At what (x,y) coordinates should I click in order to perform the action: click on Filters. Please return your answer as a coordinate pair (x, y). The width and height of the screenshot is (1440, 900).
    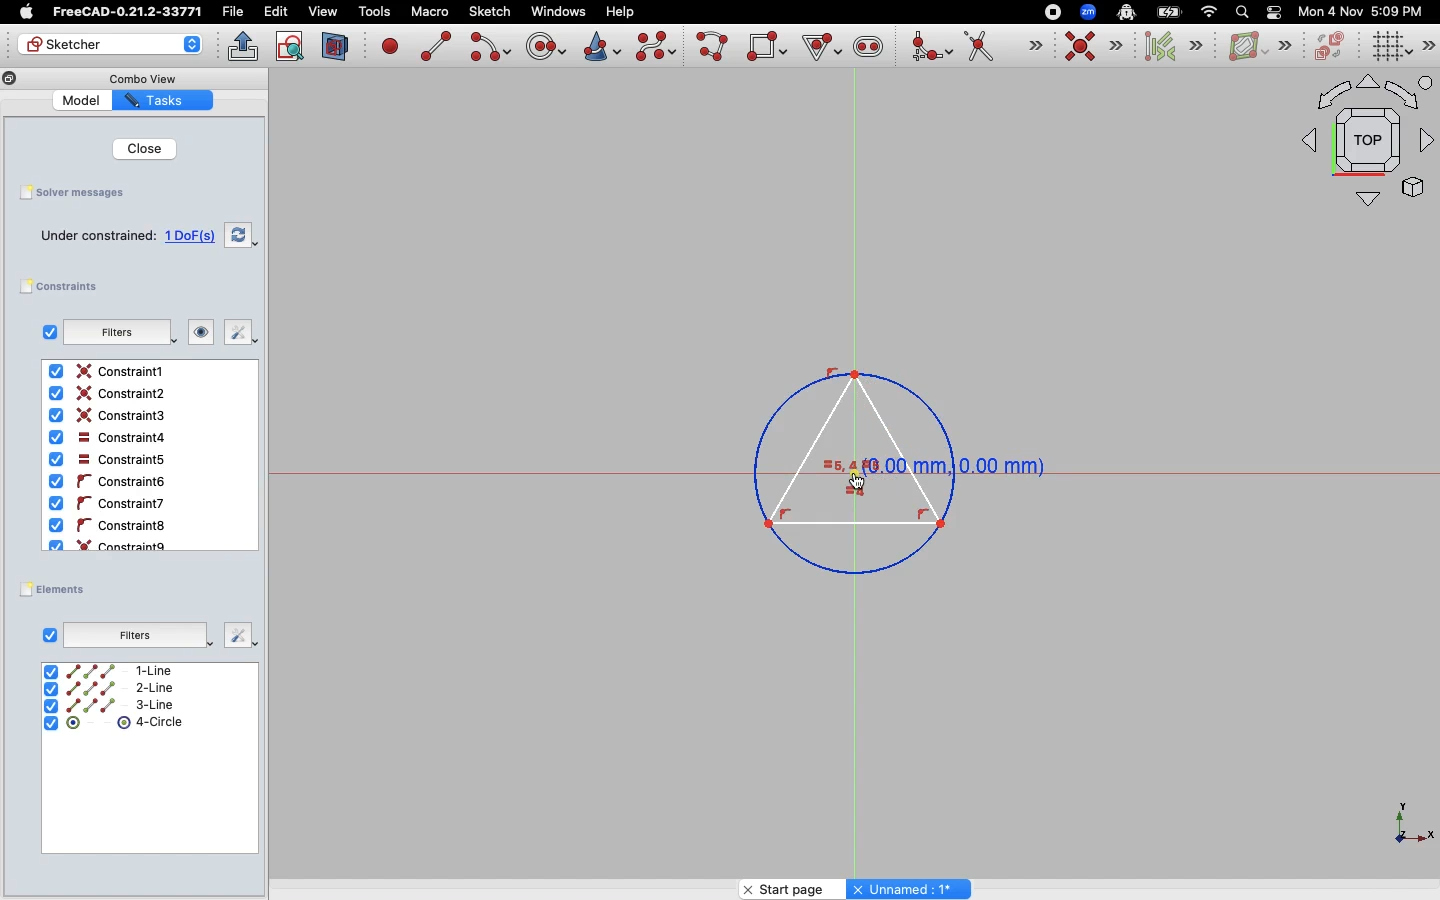
    Looking at the image, I should click on (138, 633).